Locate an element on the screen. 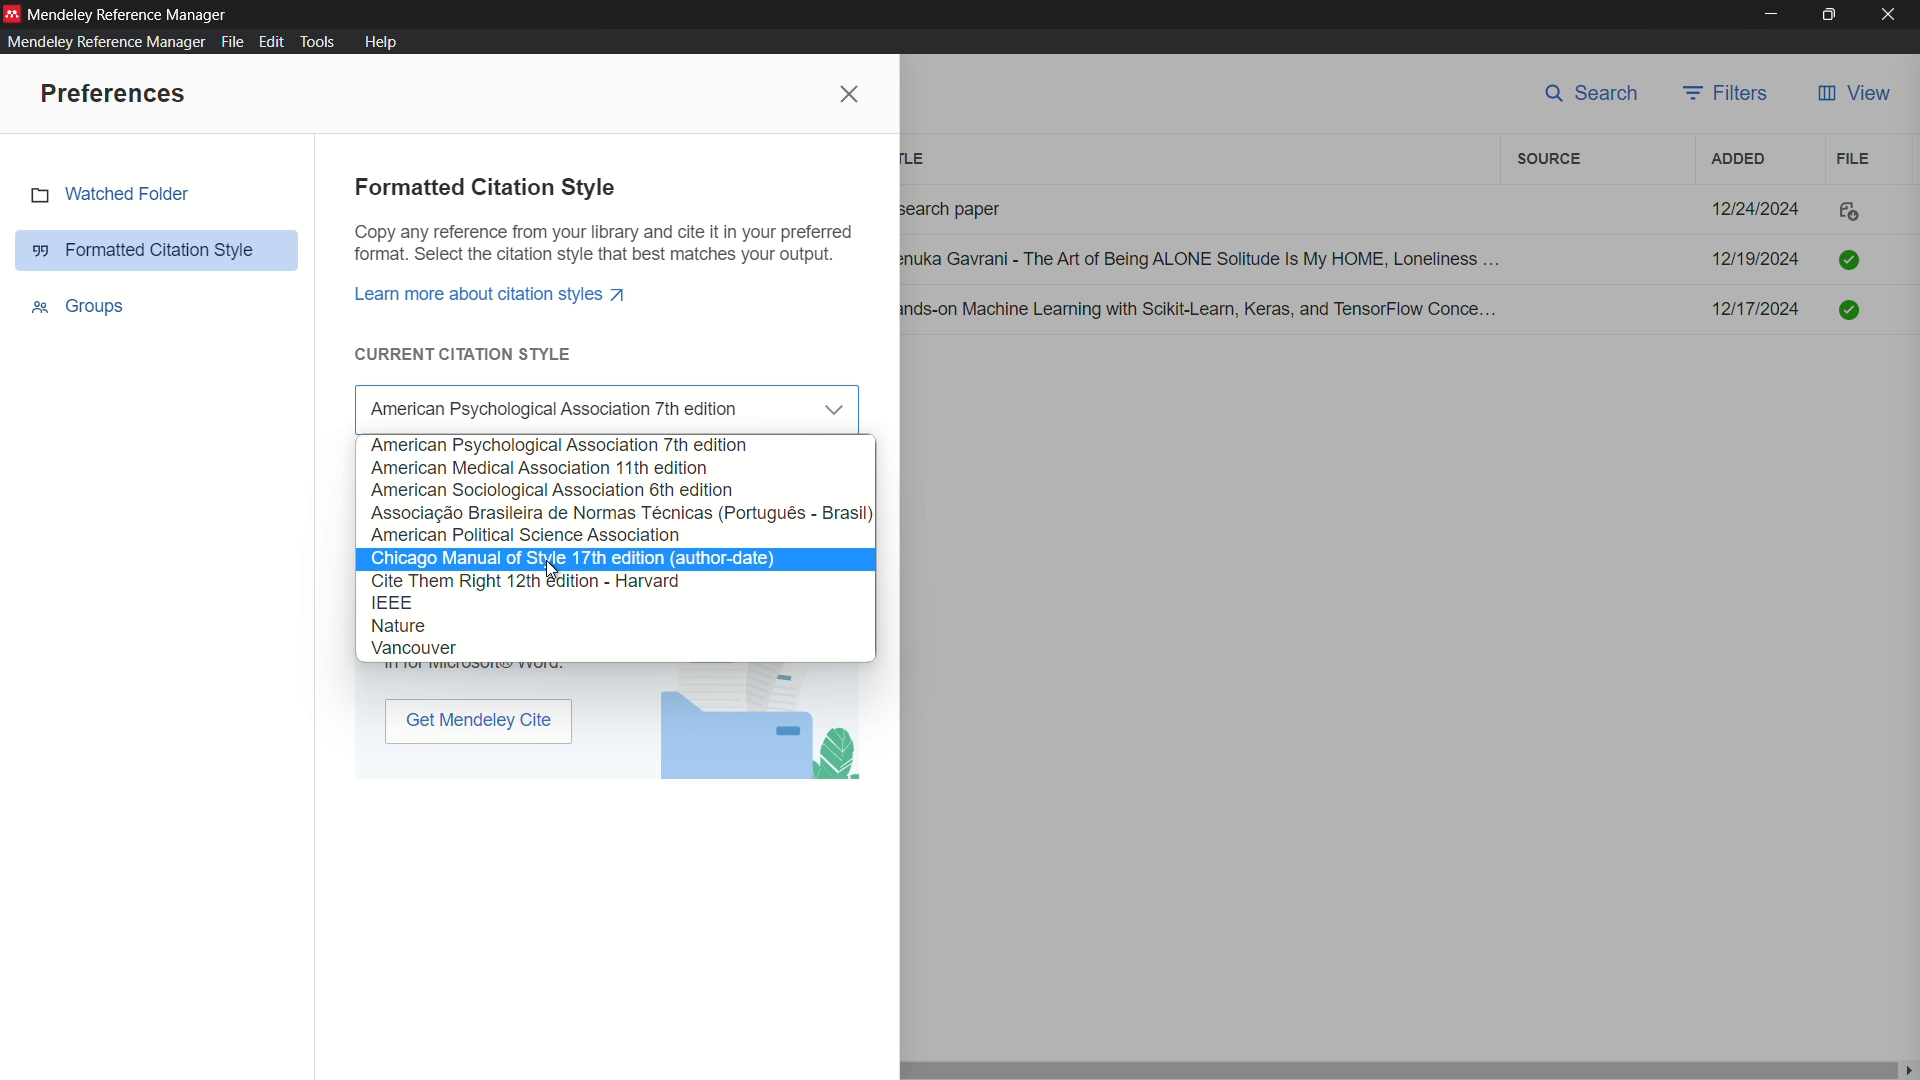  file is located at coordinates (1854, 158).